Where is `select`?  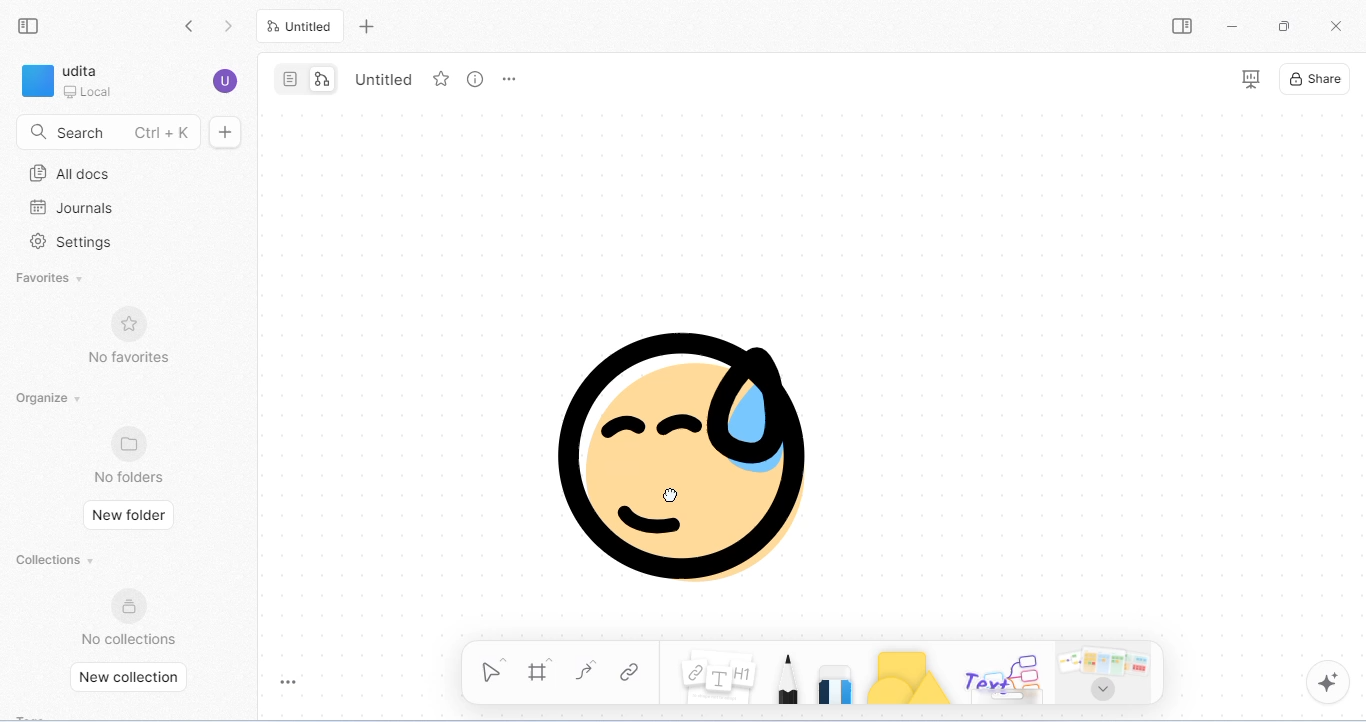 select is located at coordinates (494, 668).